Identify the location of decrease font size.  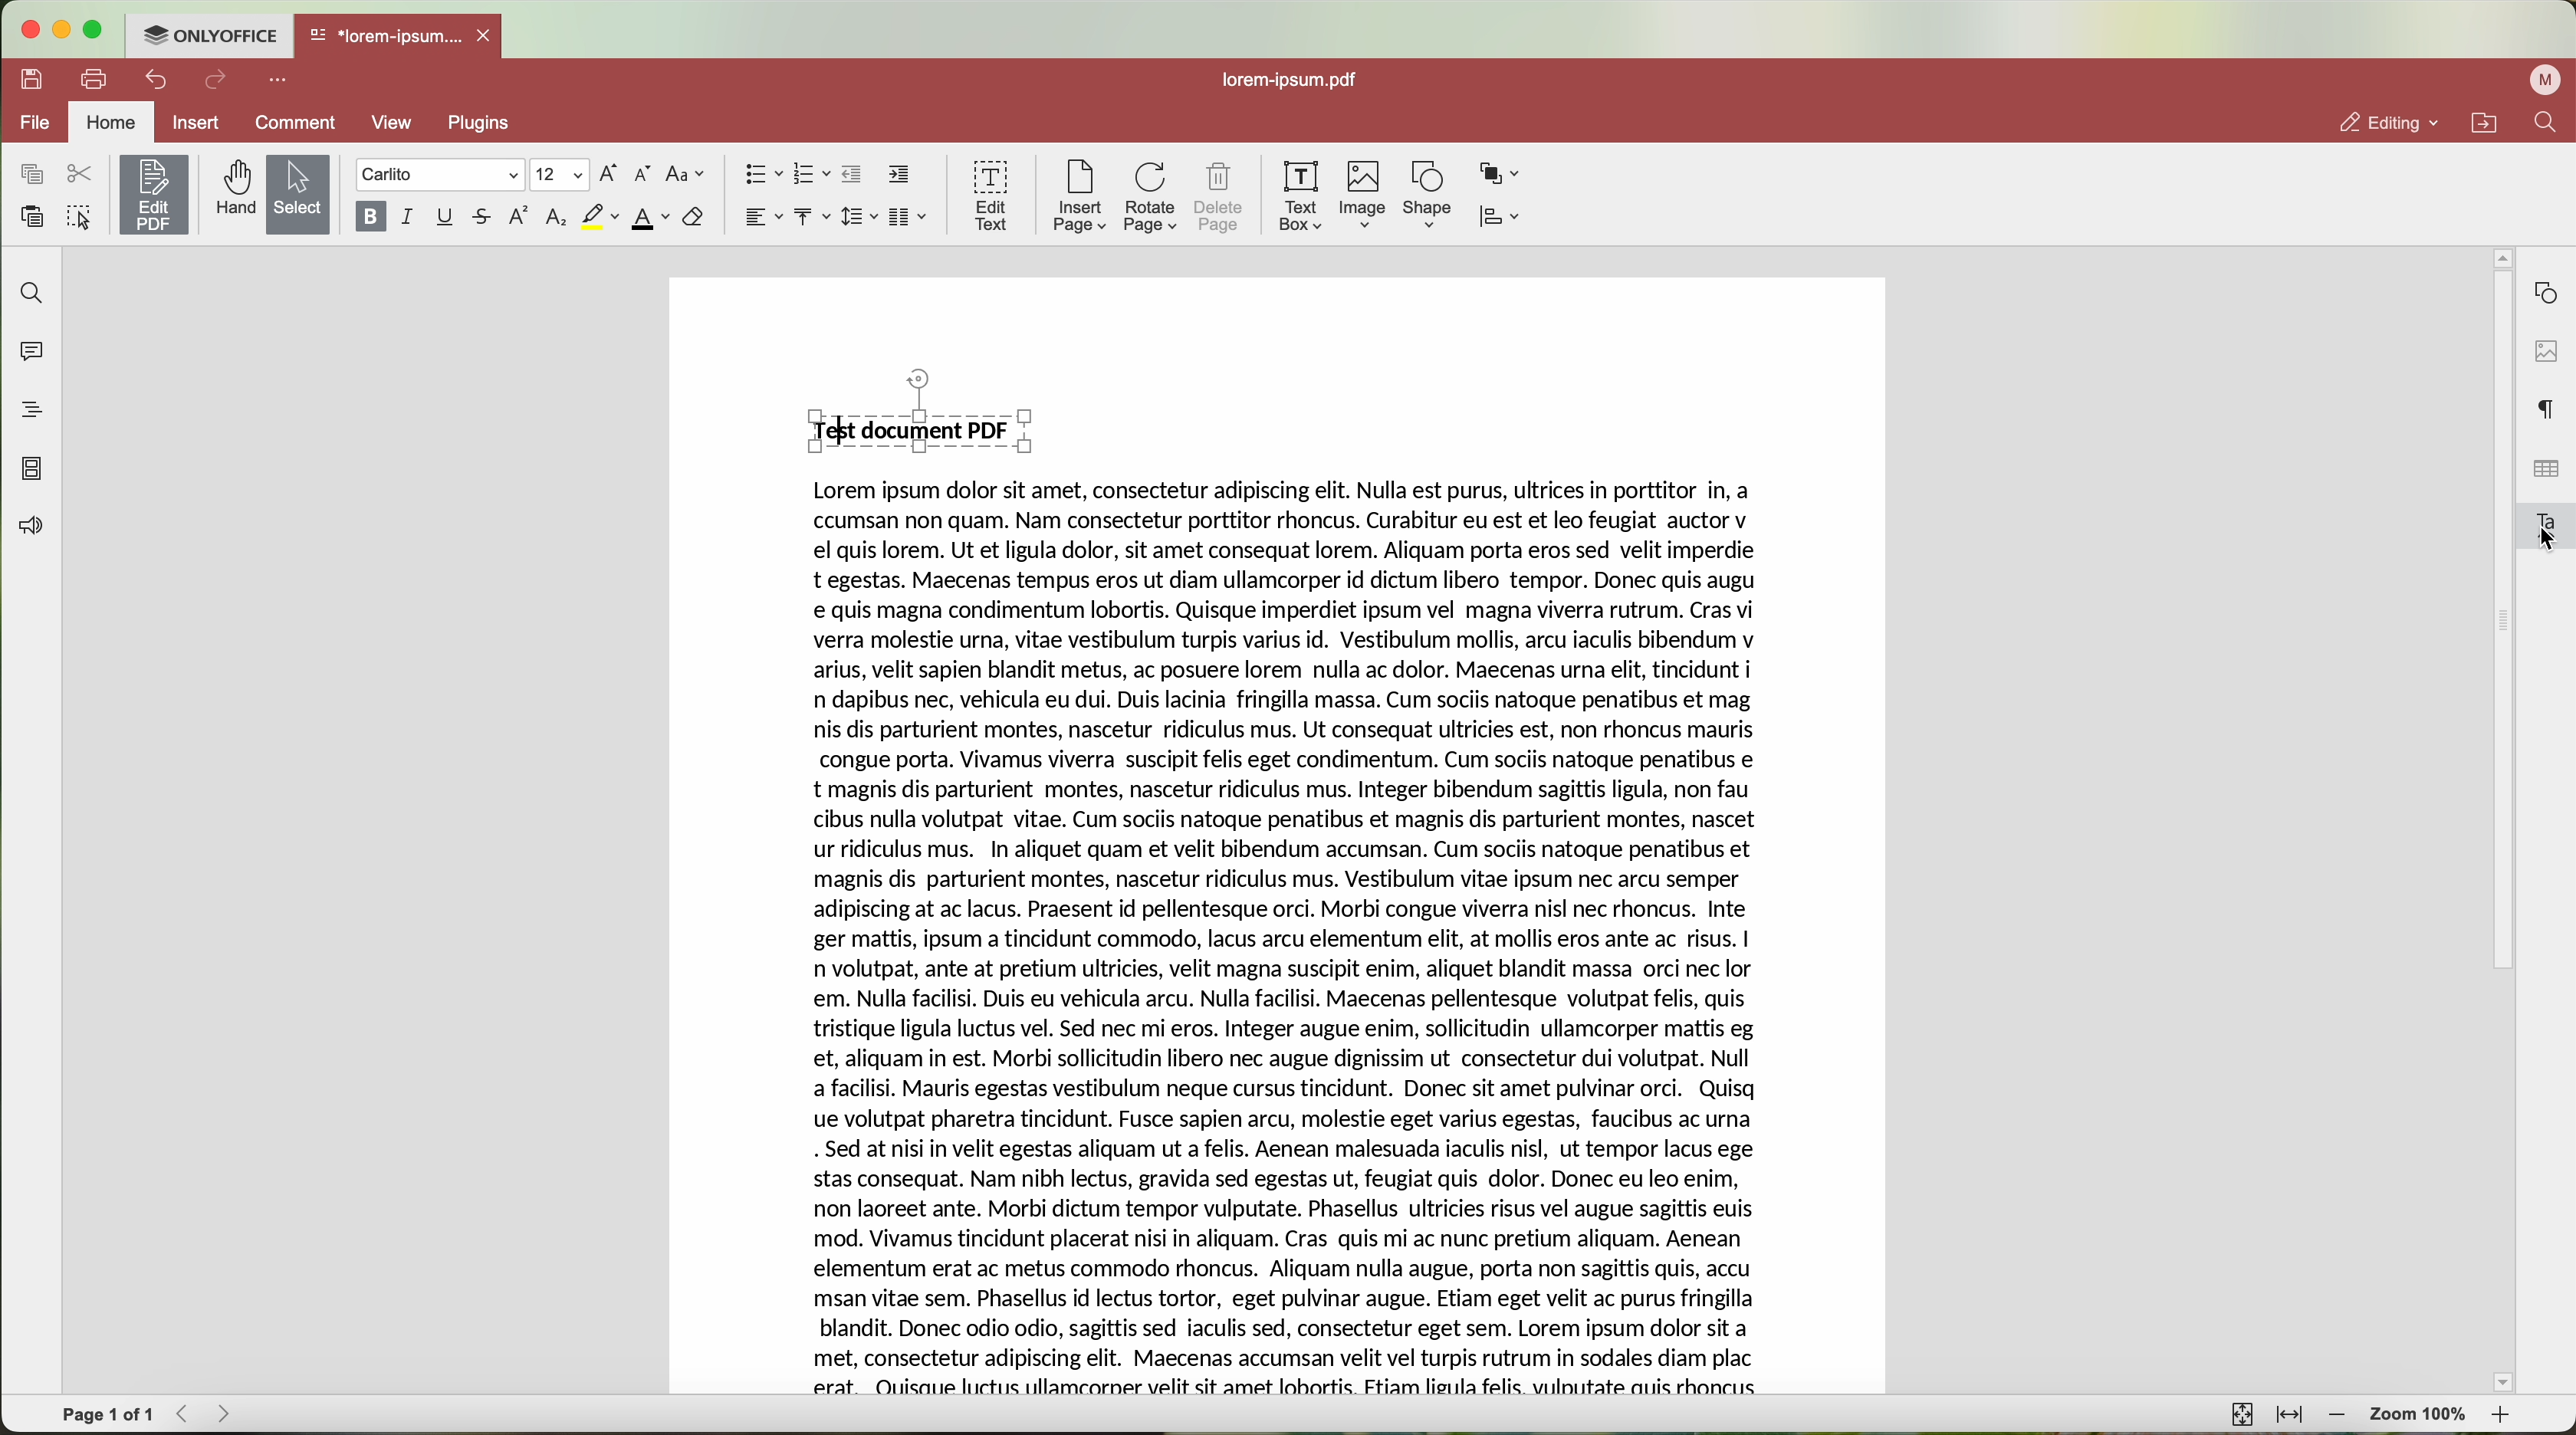
(646, 174).